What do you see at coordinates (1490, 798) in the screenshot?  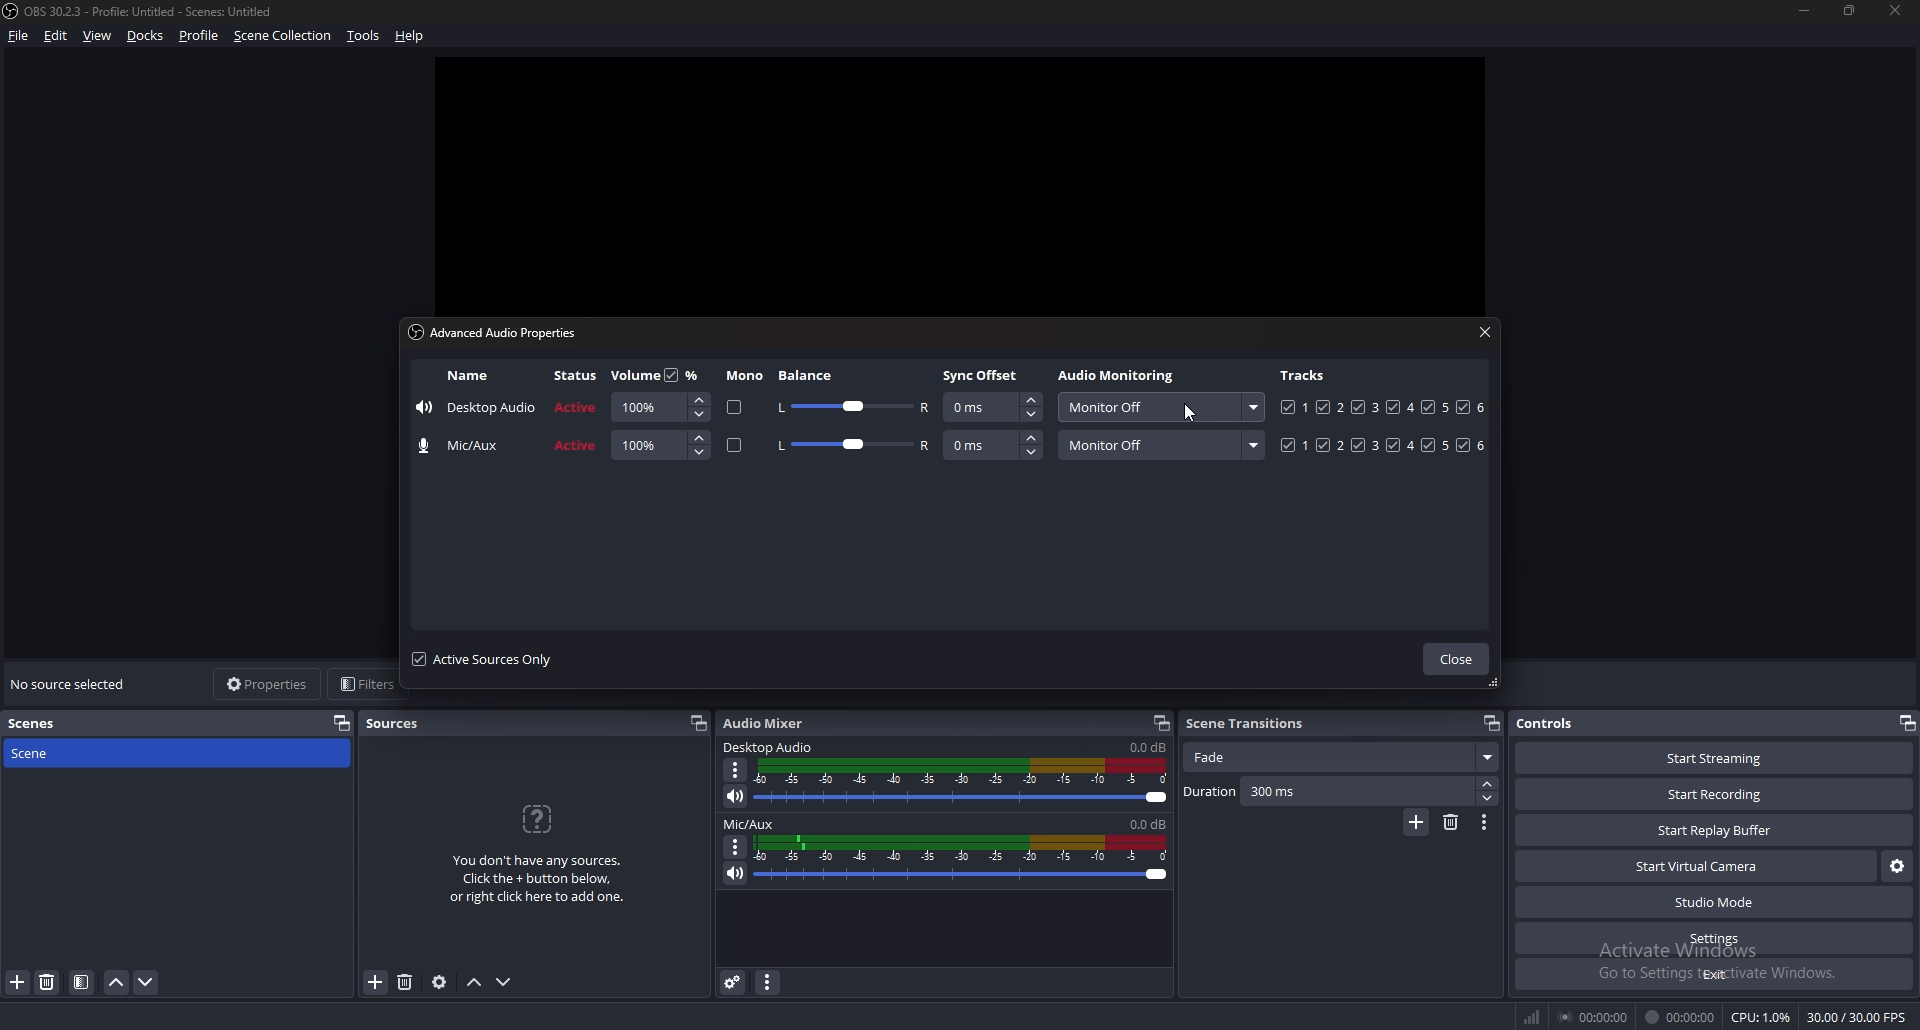 I see `decrease duration` at bounding box center [1490, 798].